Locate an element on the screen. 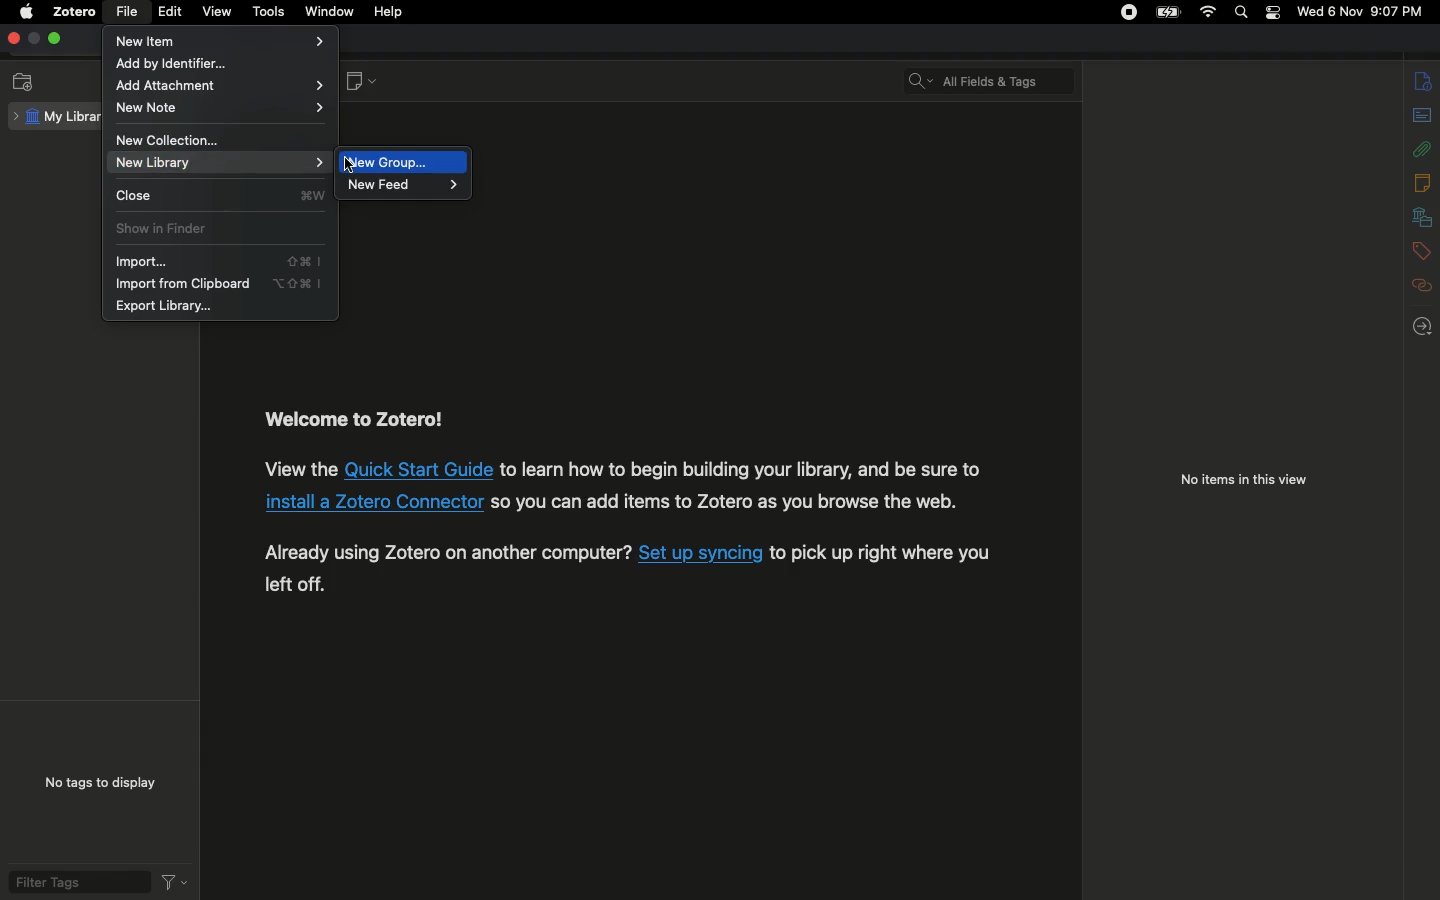 This screenshot has height=900, width=1440. Filter tags is located at coordinates (75, 882).